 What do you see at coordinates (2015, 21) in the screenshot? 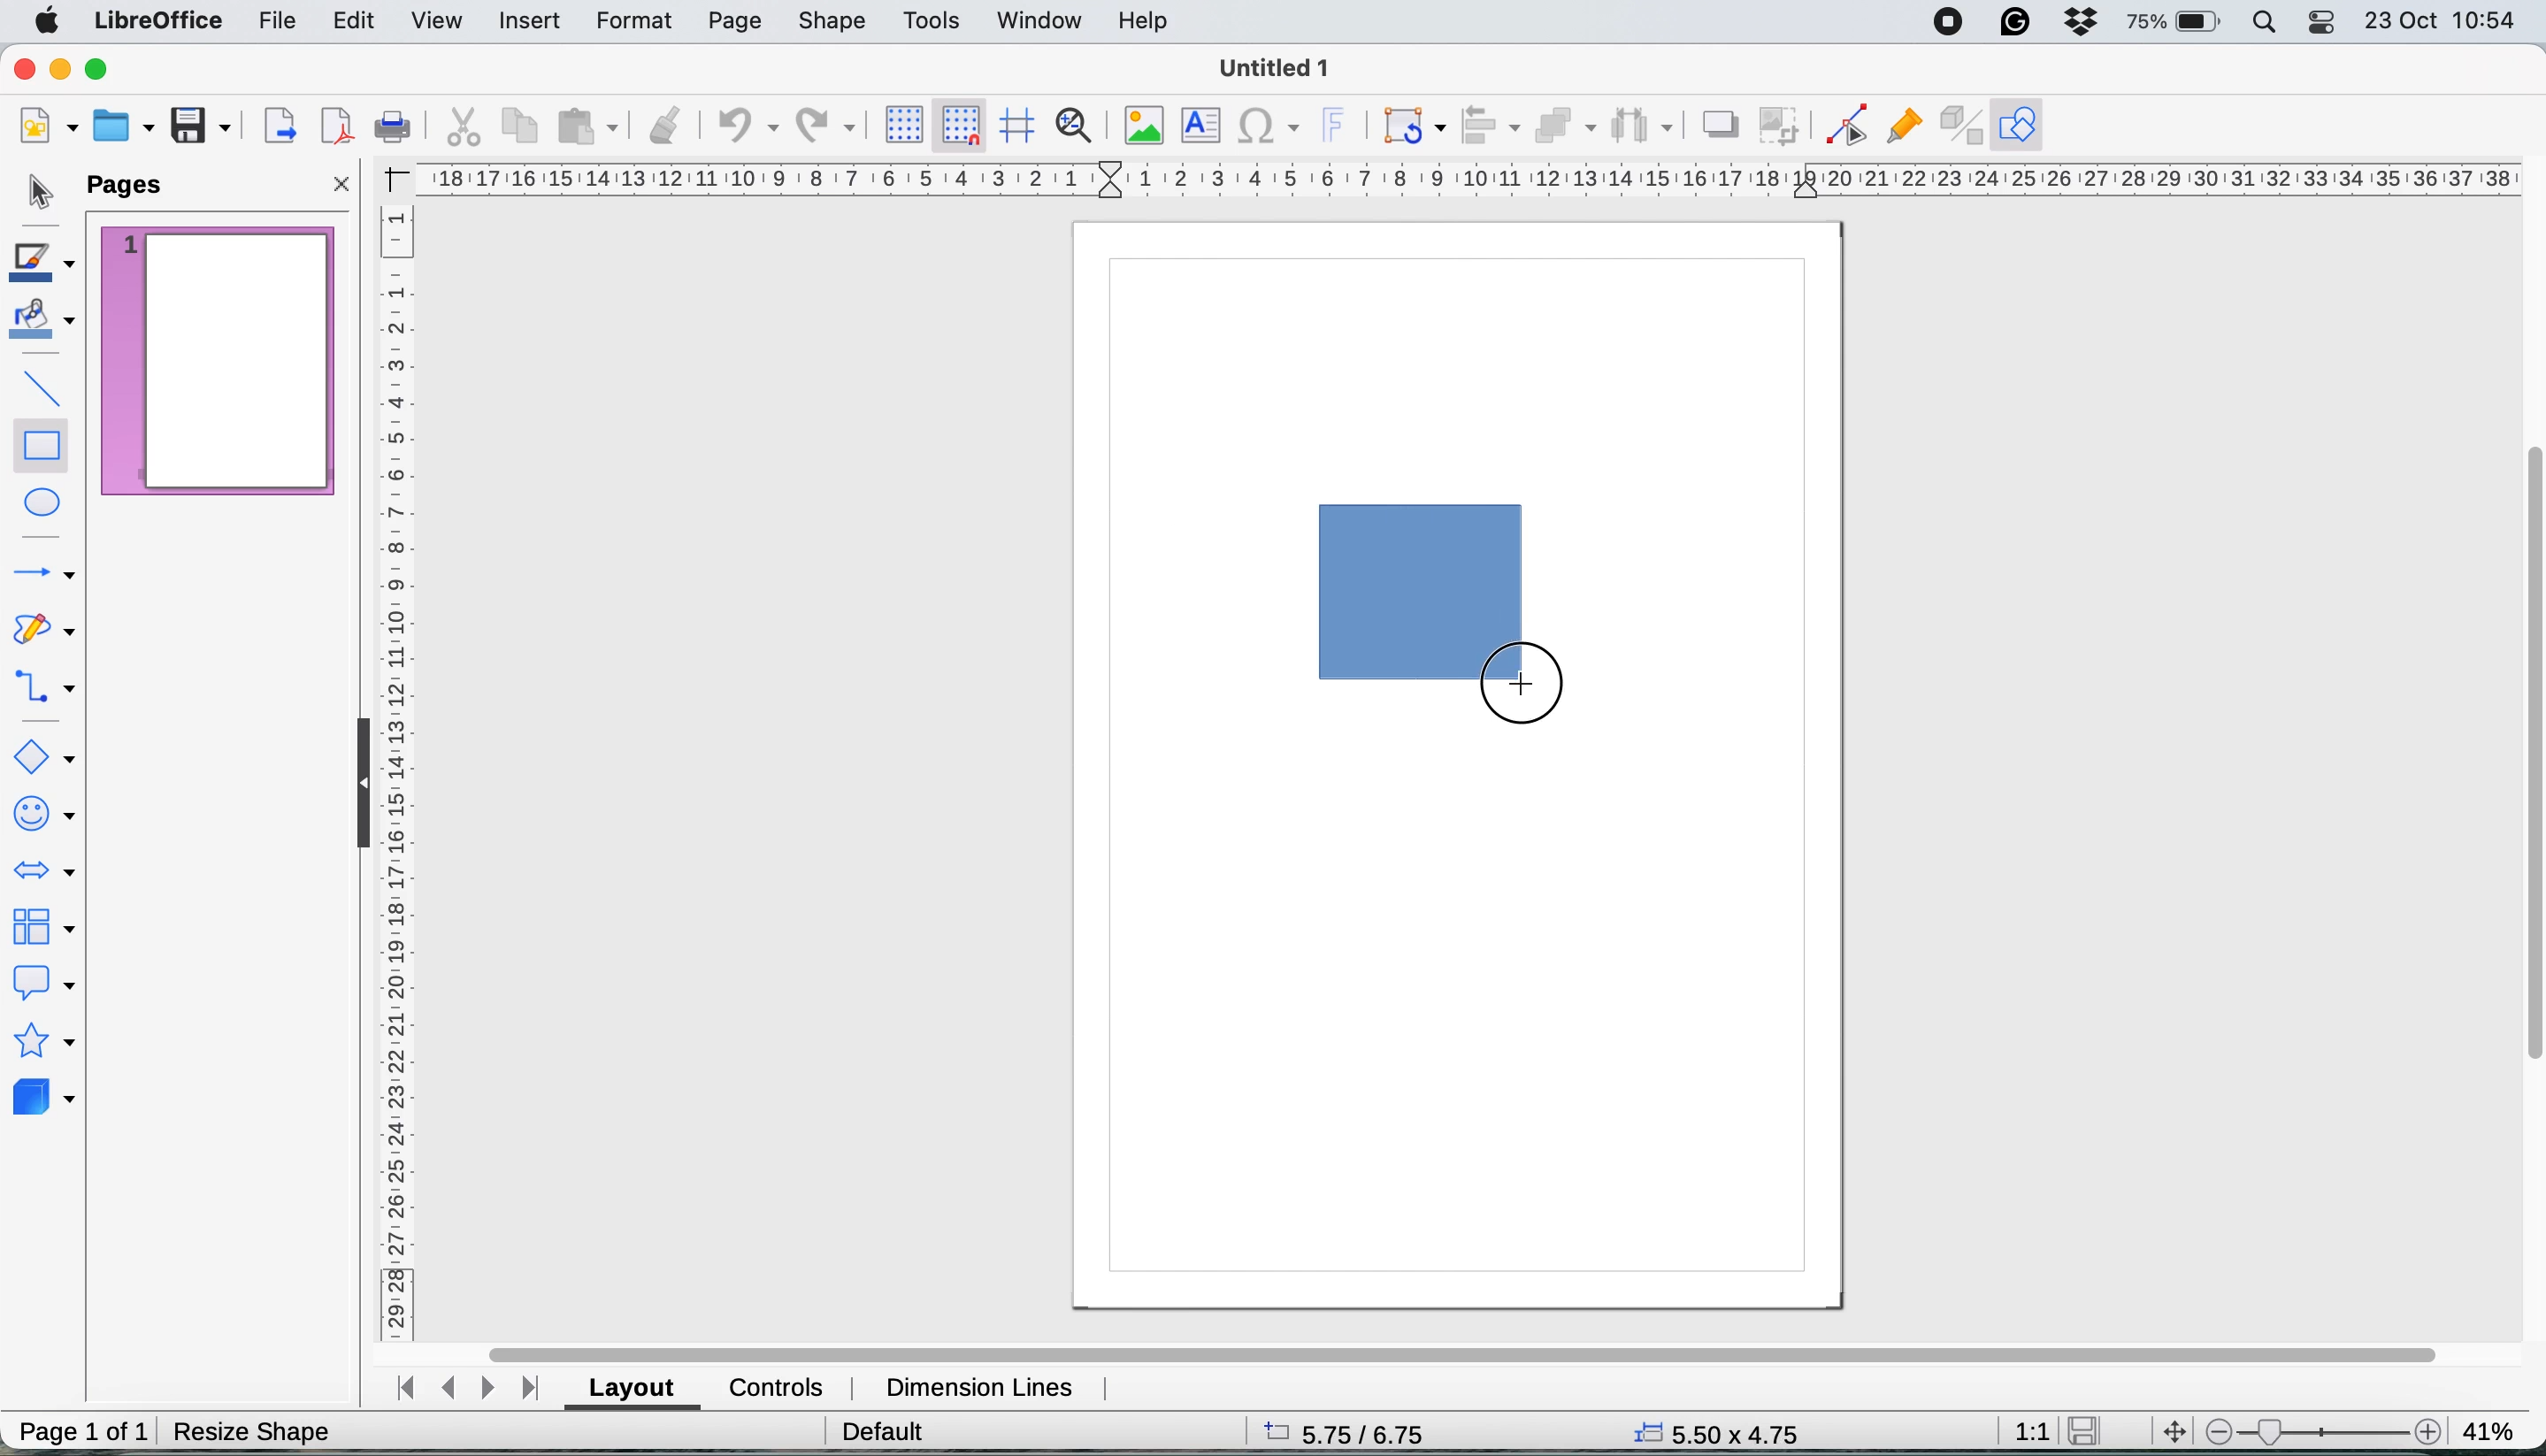
I see `grammarly` at bounding box center [2015, 21].